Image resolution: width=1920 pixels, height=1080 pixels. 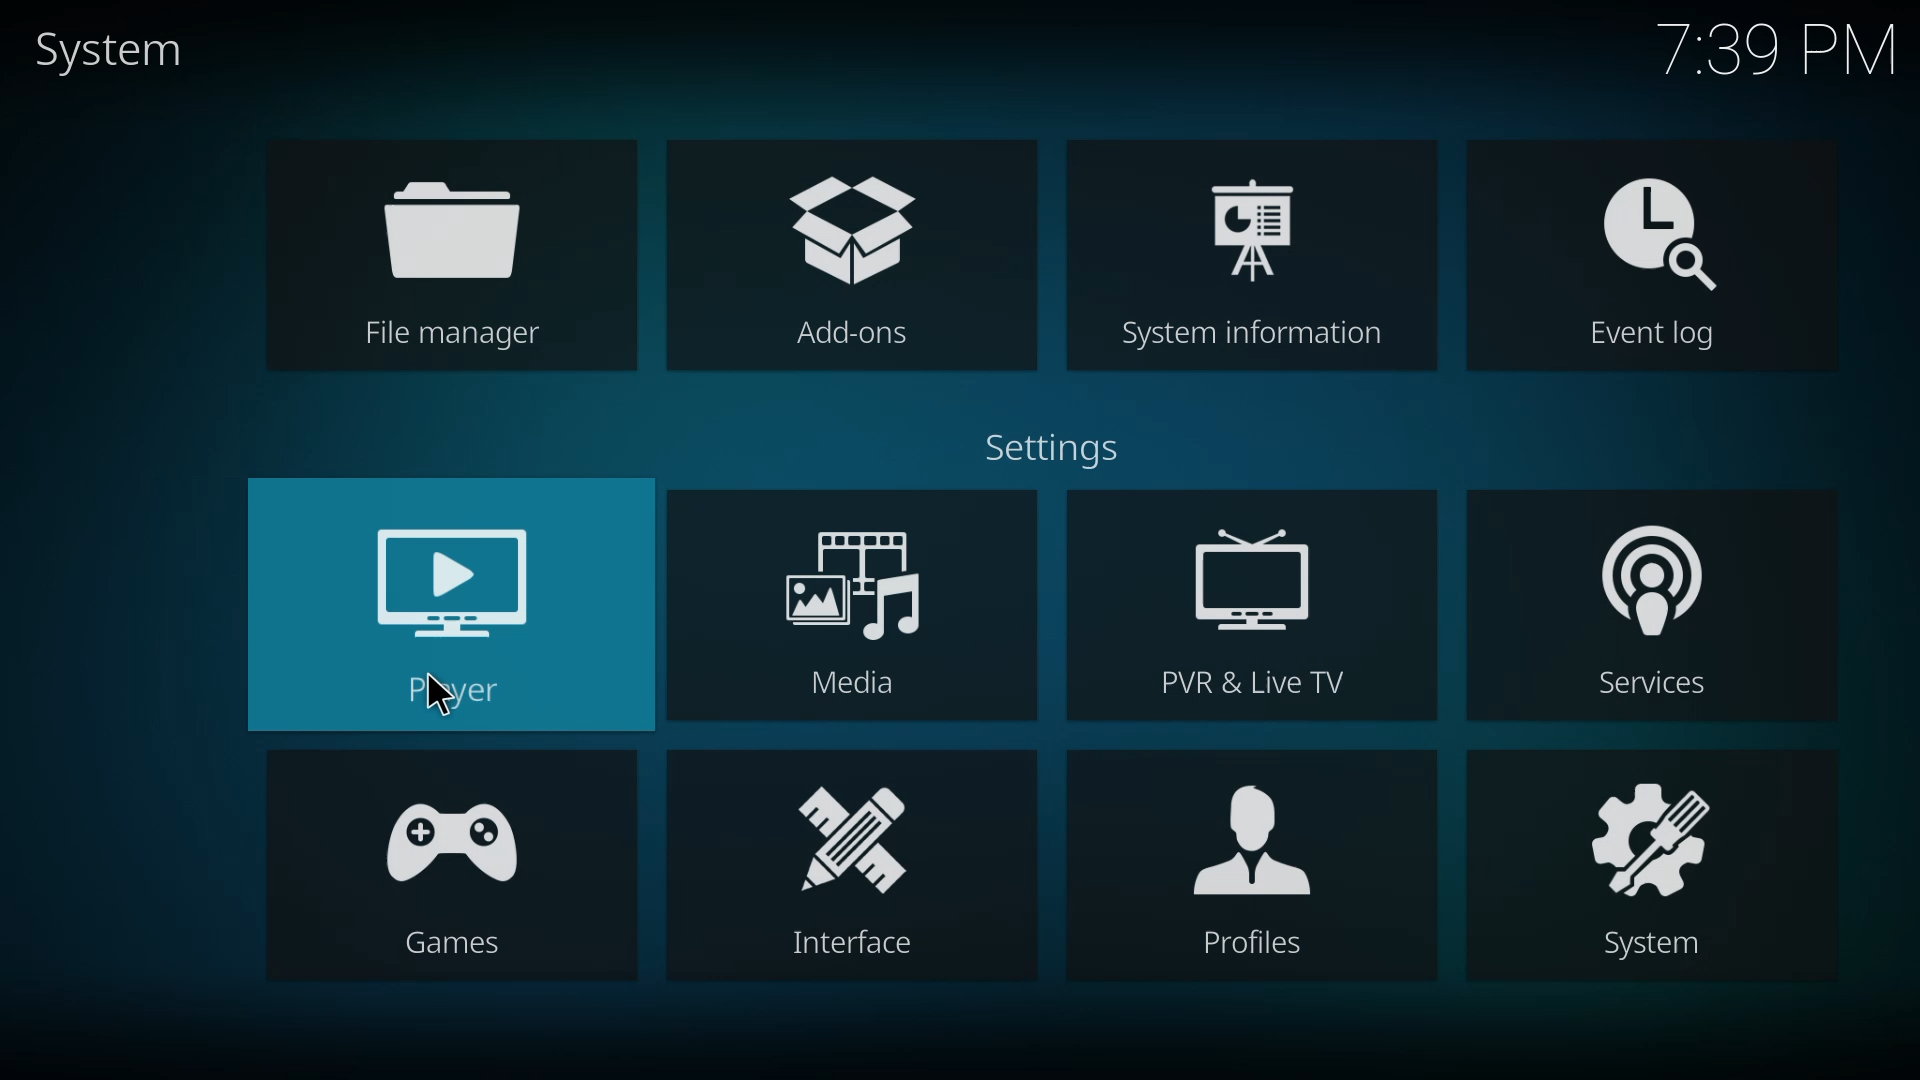 What do you see at coordinates (1783, 49) in the screenshot?
I see `time` at bounding box center [1783, 49].